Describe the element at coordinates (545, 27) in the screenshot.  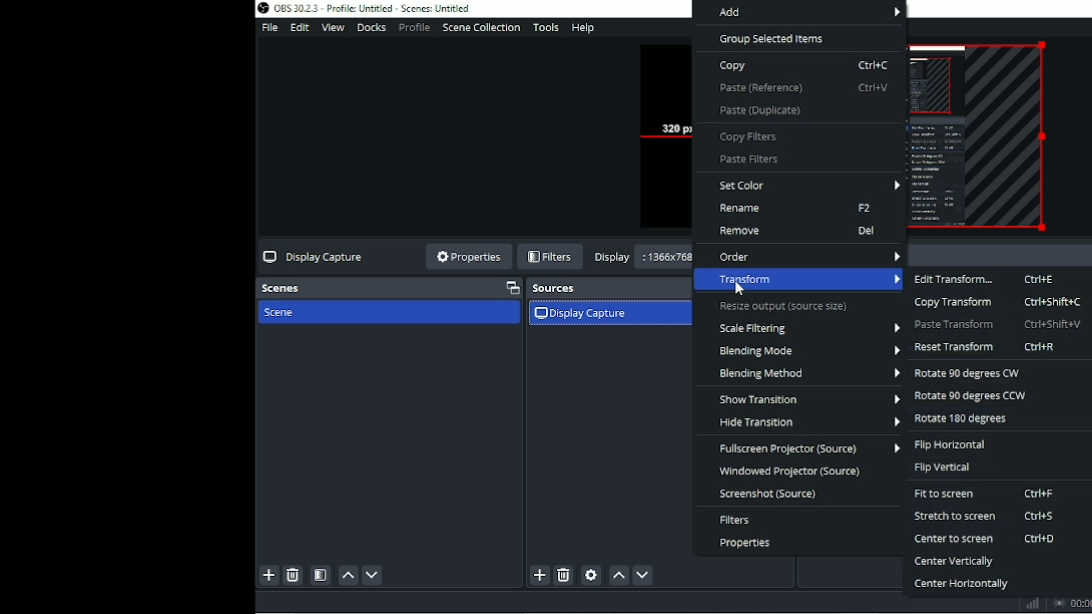
I see `Tools` at that location.